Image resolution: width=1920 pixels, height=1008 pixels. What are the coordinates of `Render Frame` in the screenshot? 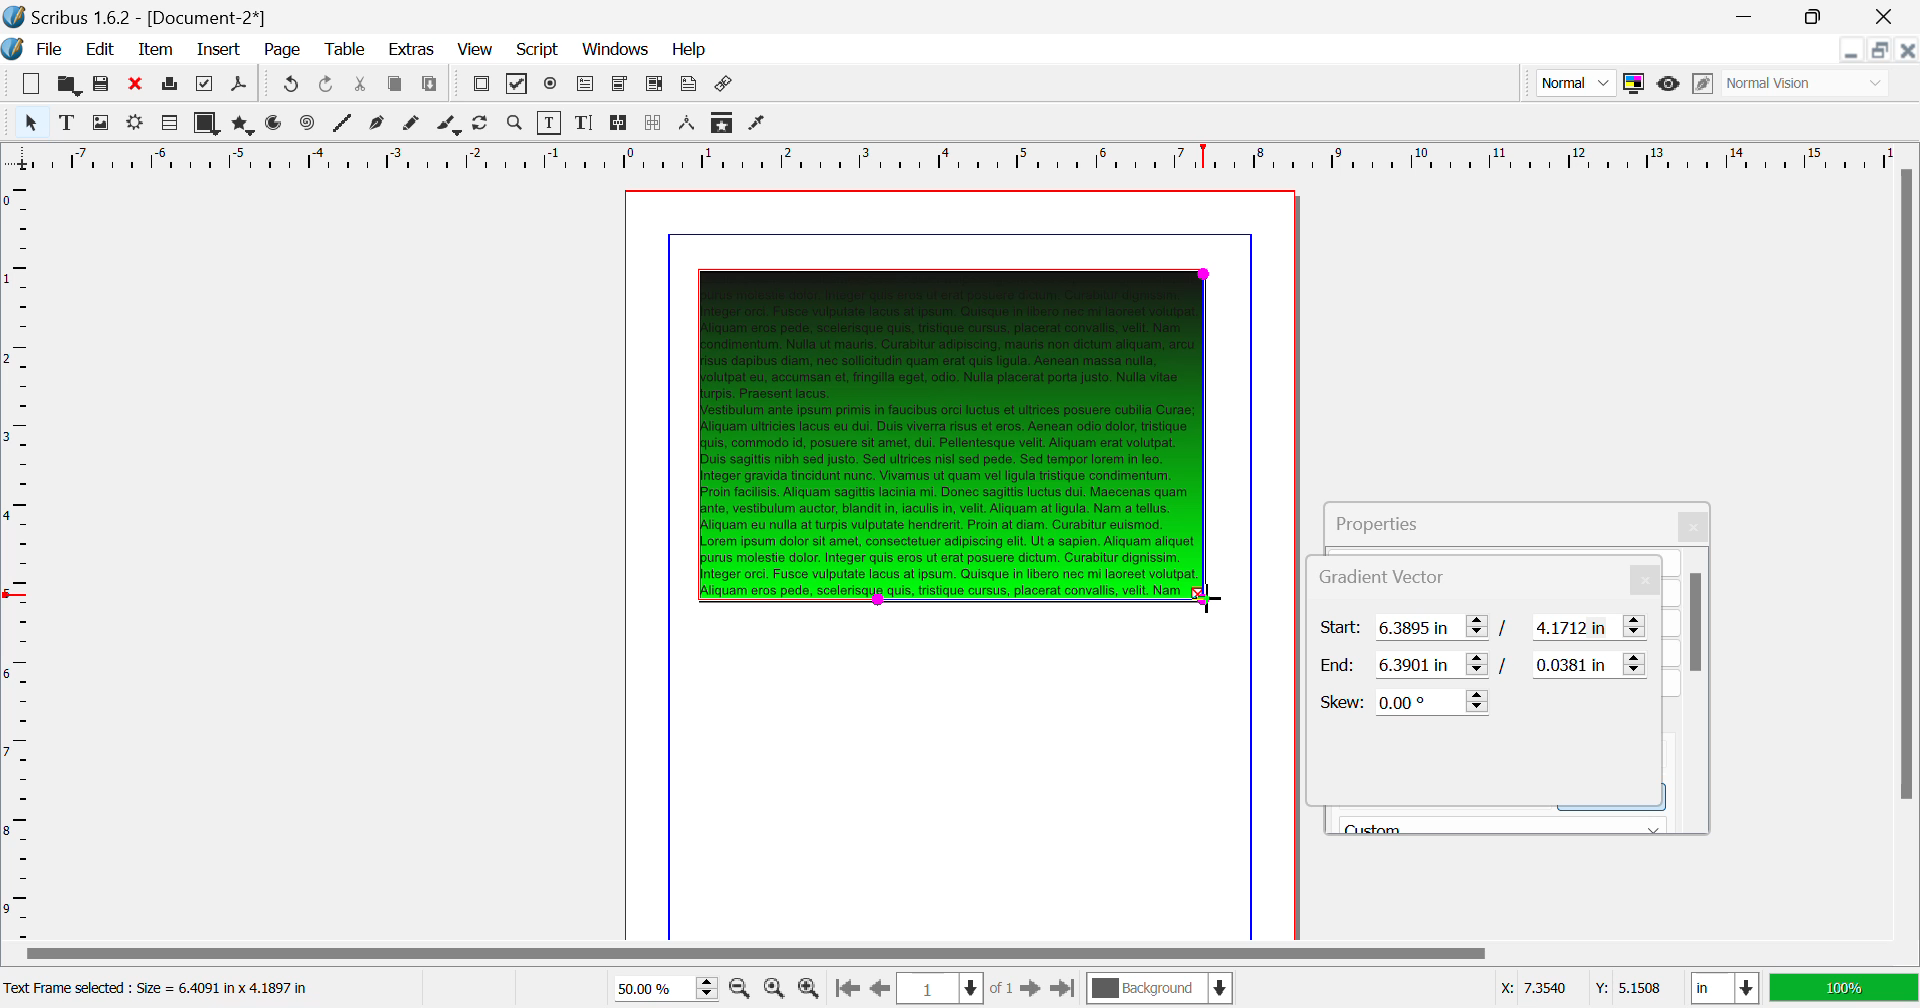 It's located at (134, 125).